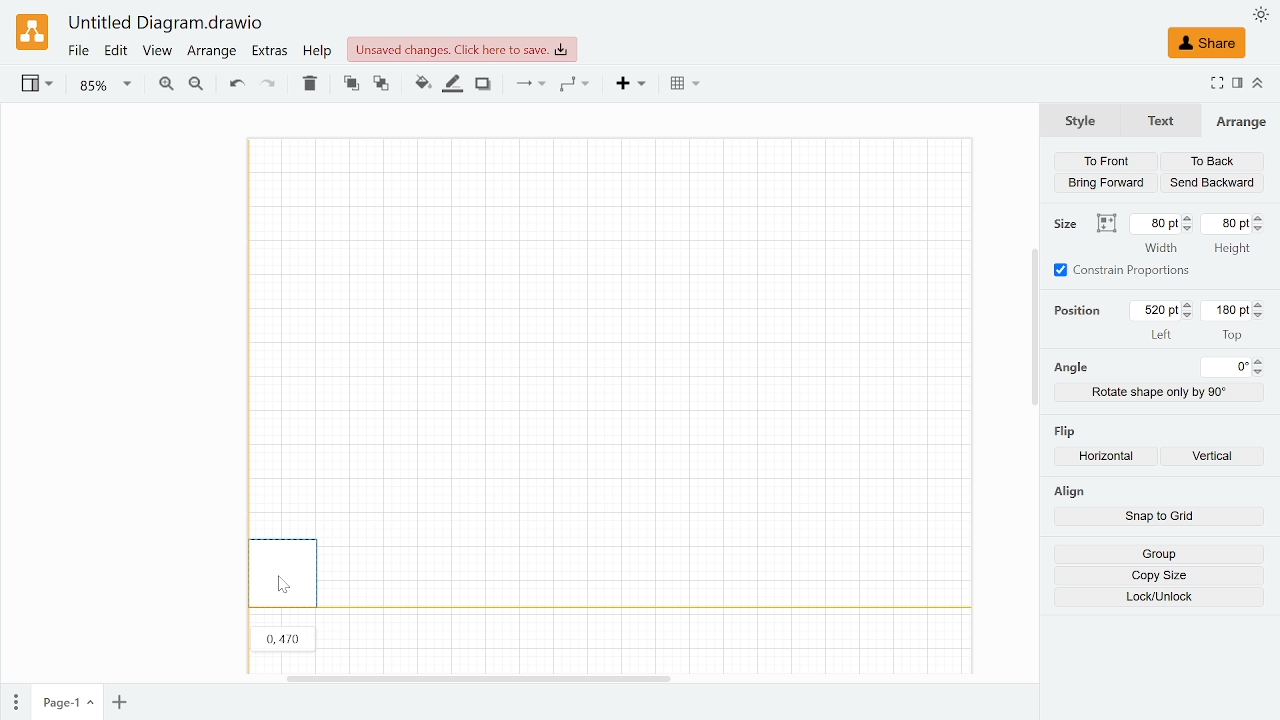 The image size is (1280, 720). What do you see at coordinates (1068, 224) in the screenshot?
I see `size` at bounding box center [1068, 224].